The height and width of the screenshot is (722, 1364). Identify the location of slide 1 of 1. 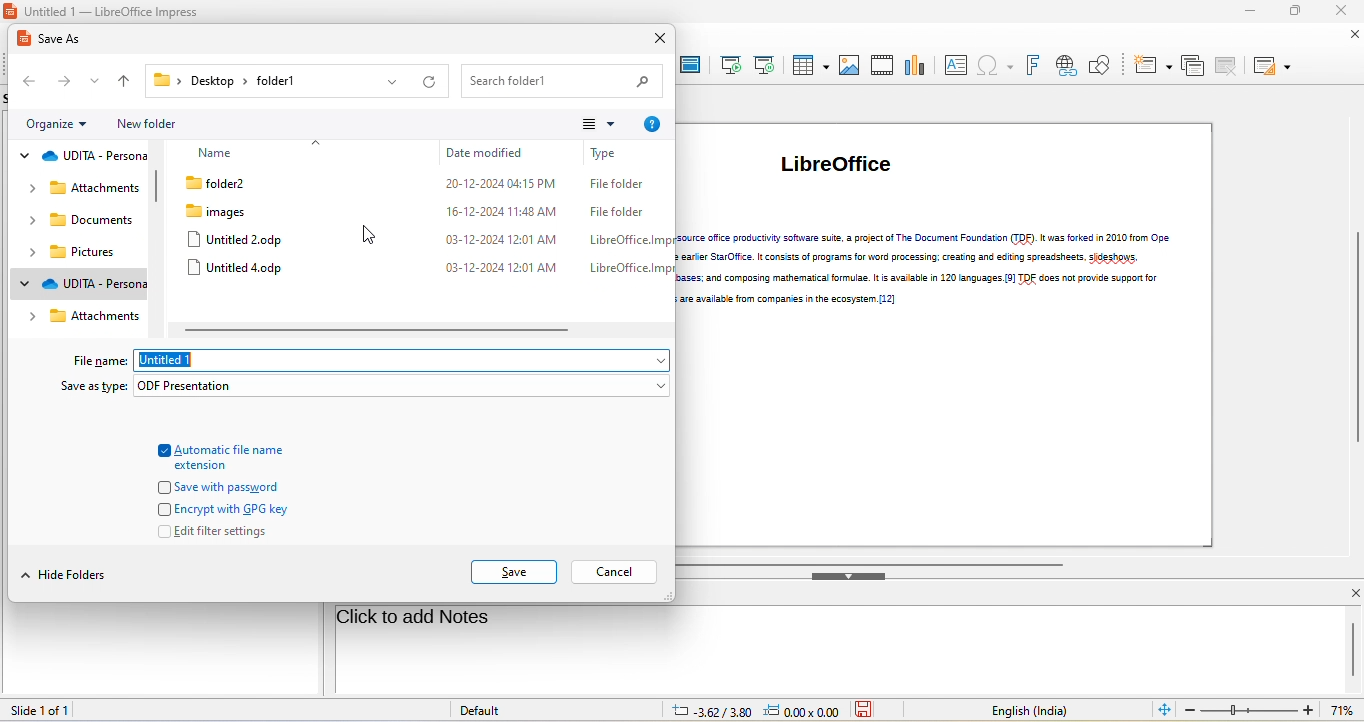
(54, 709).